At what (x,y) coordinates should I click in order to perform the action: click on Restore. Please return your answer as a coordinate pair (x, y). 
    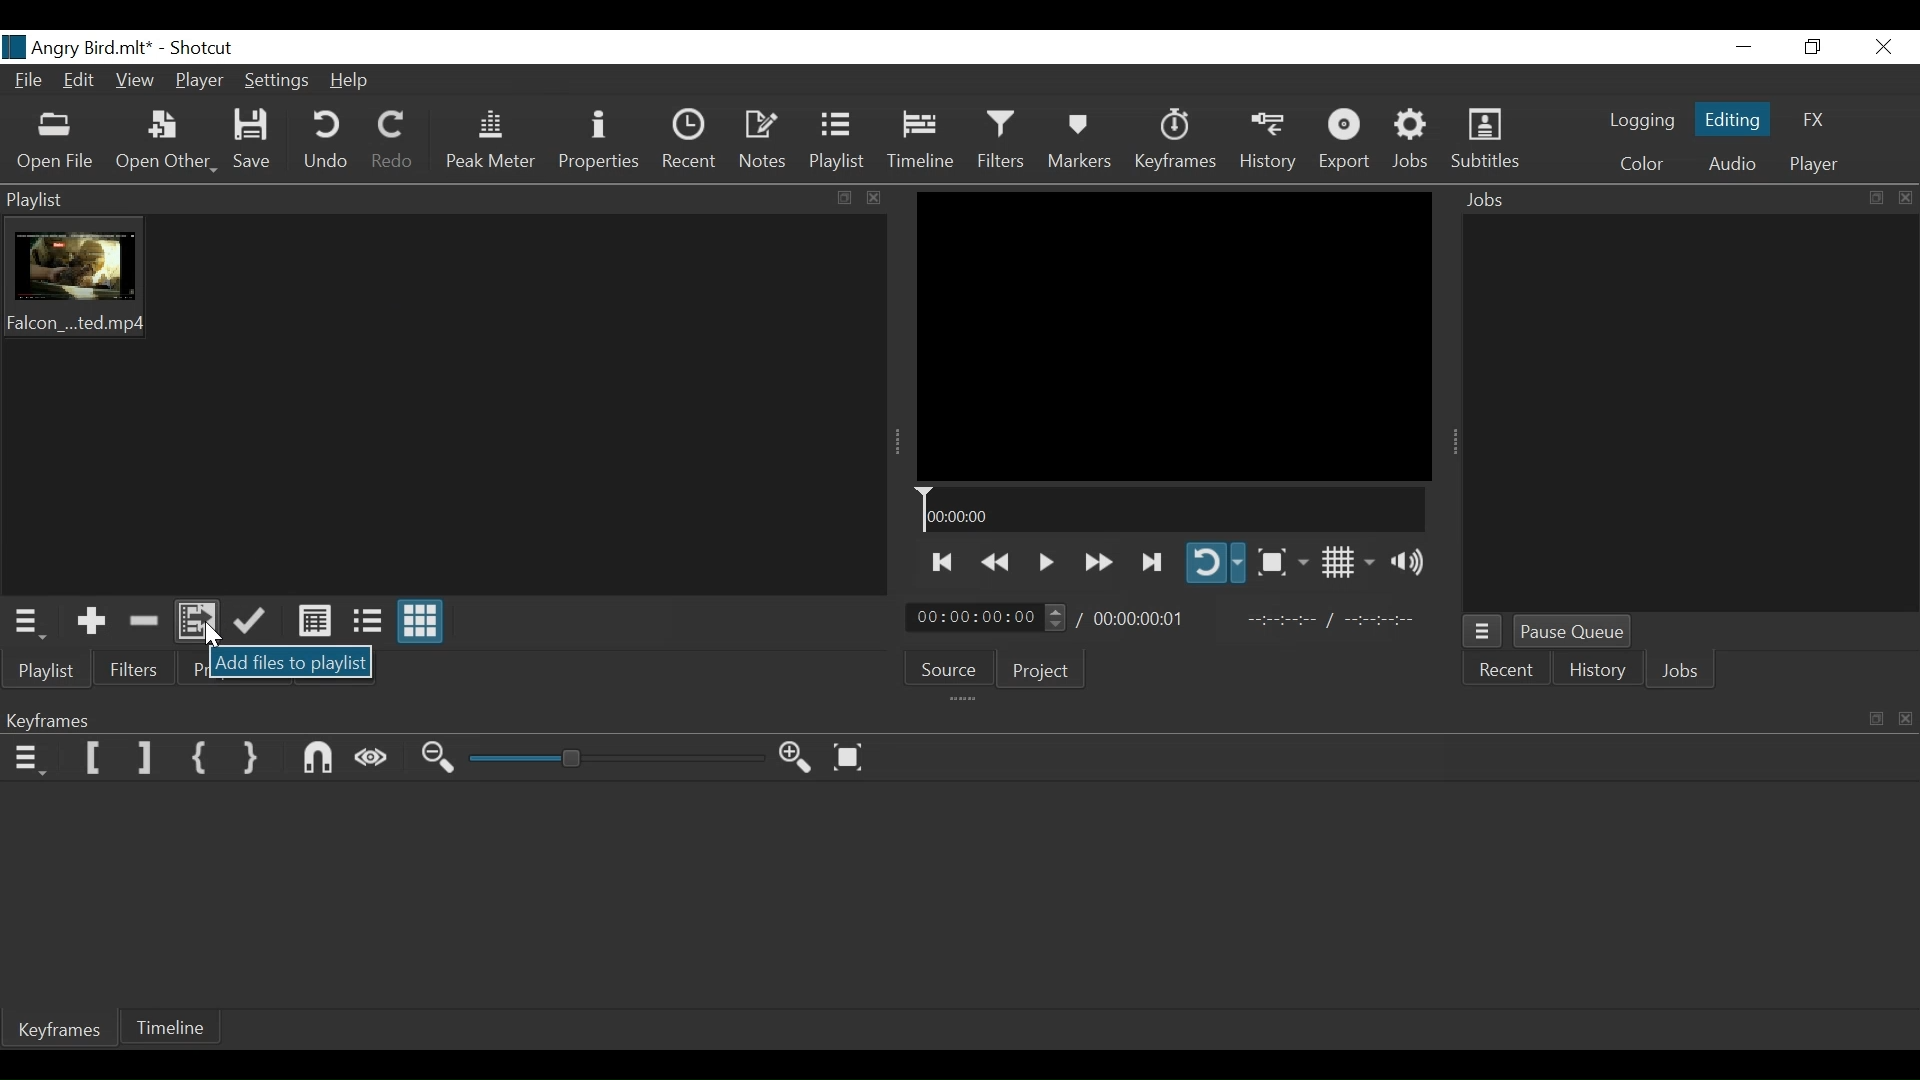
    Looking at the image, I should click on (1815, 48).